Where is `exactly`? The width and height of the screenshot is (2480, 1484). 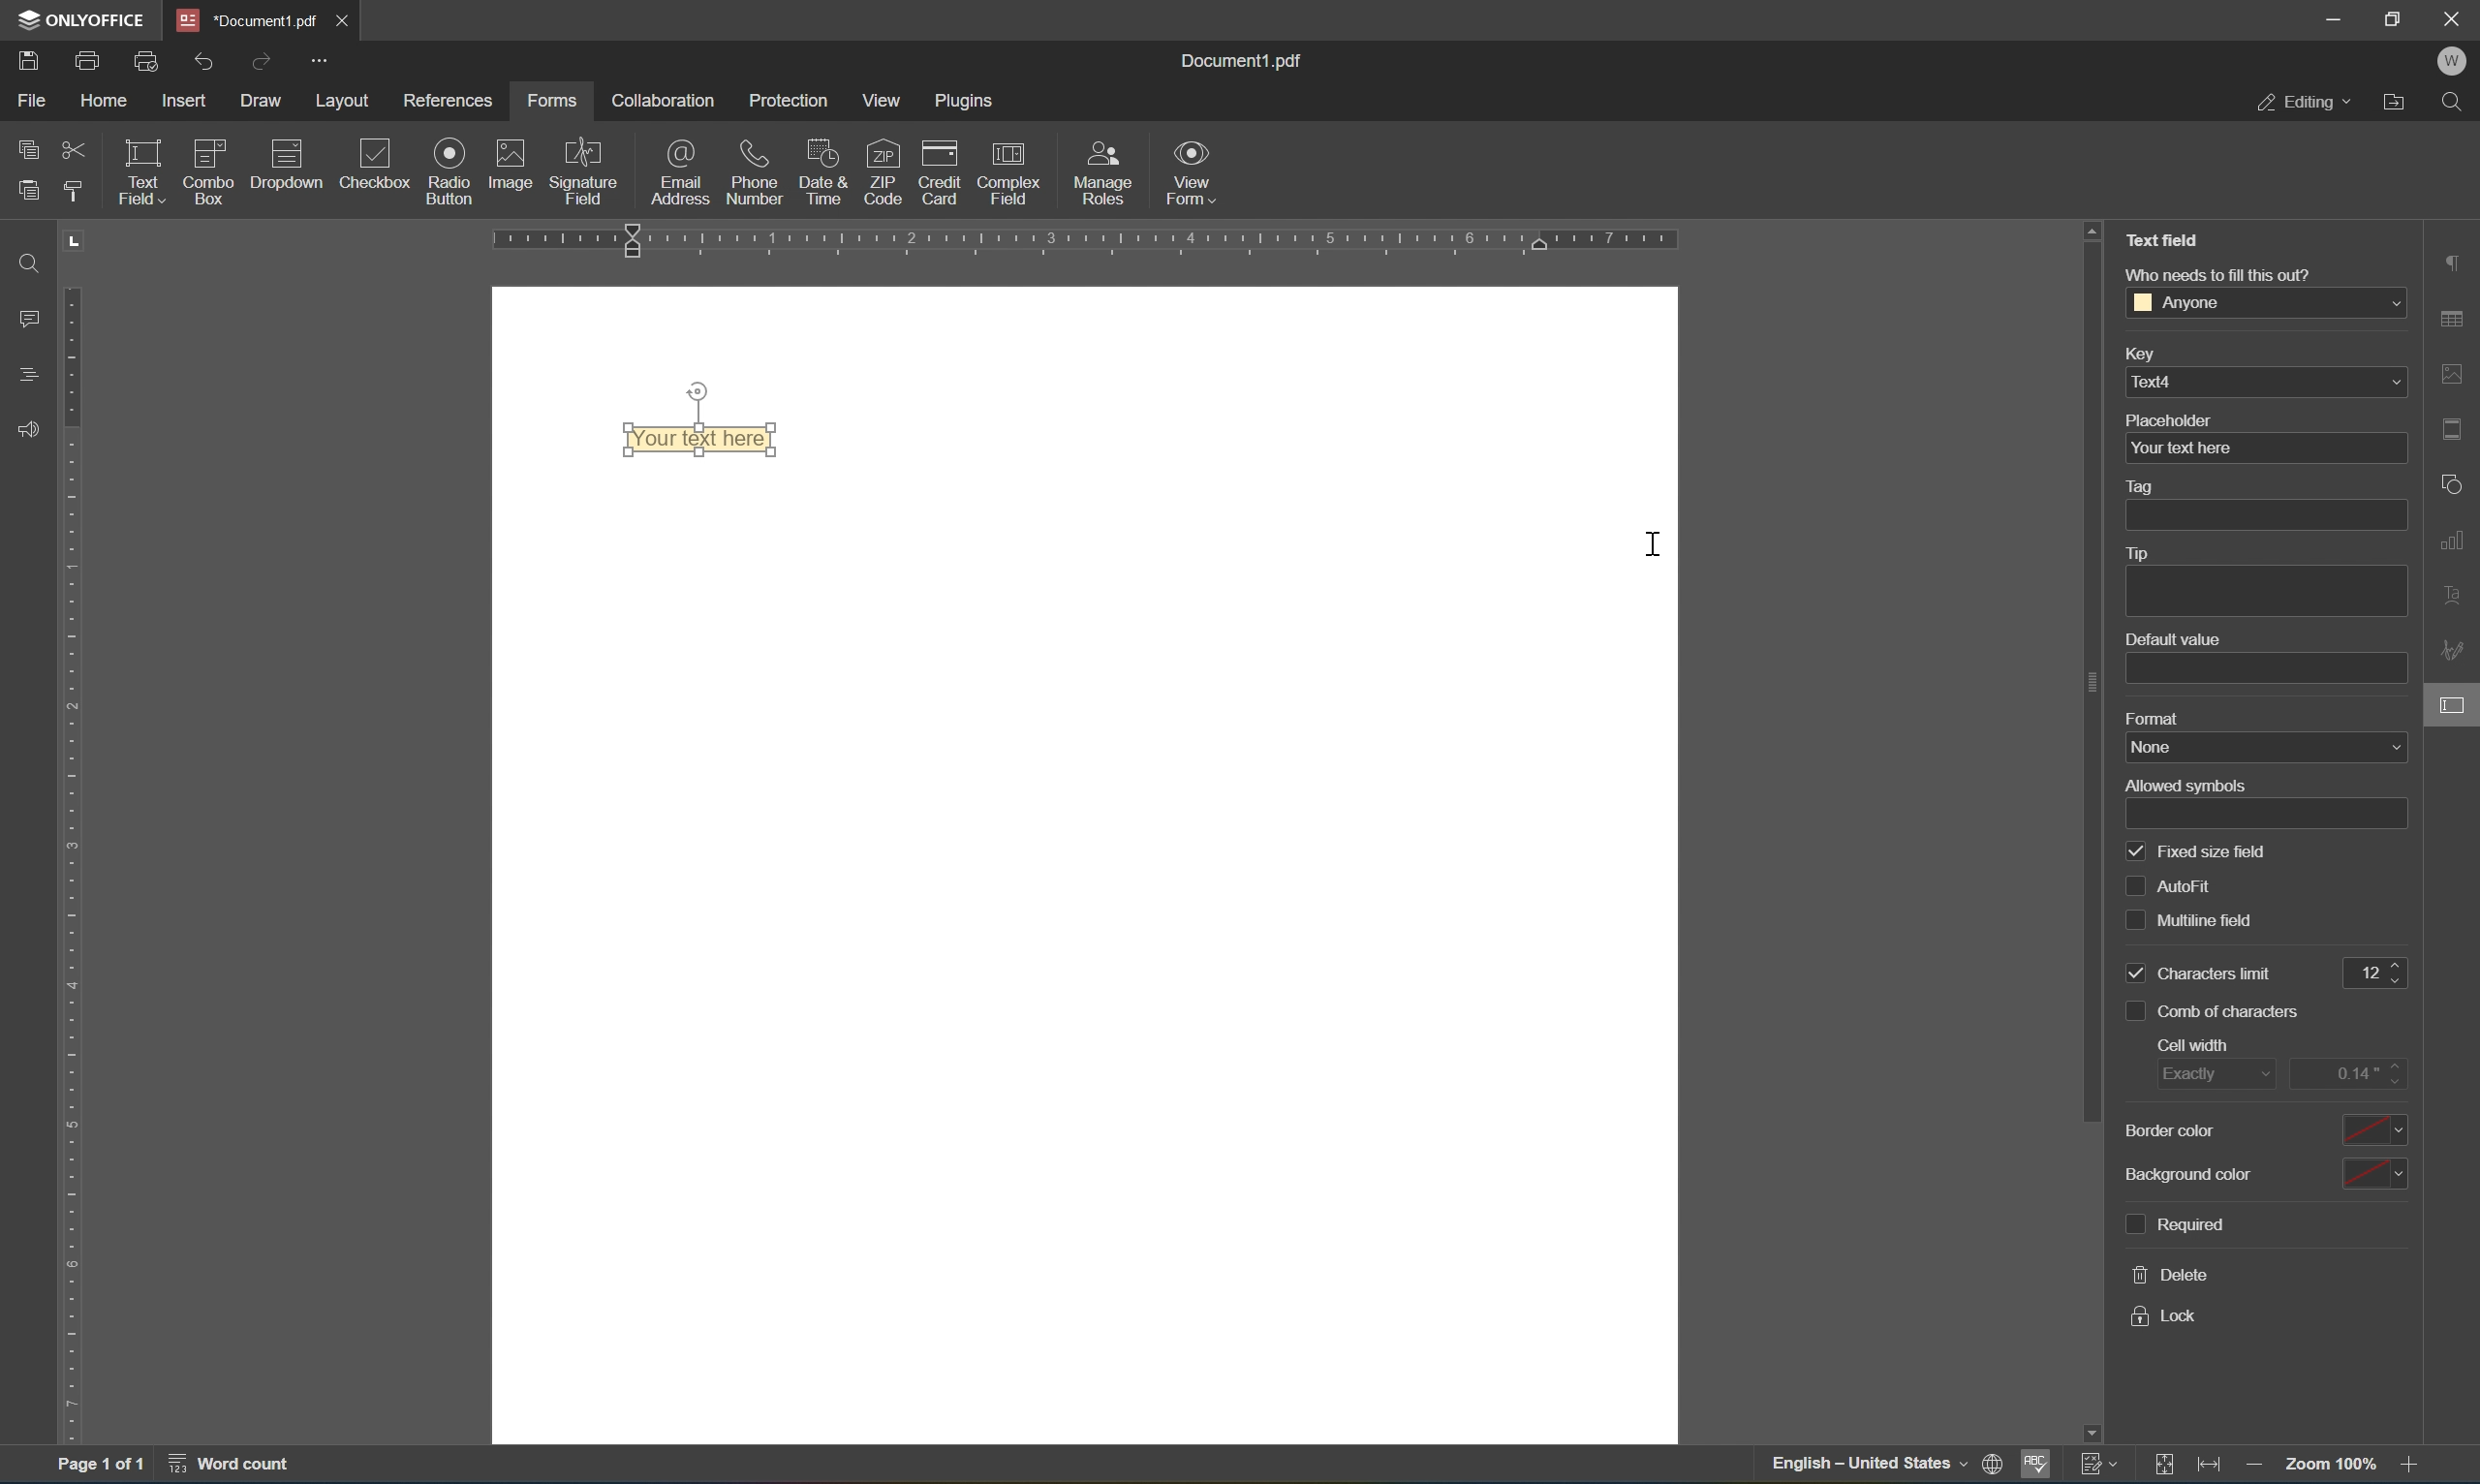
exactly is located at coordinates (2215, 1071).